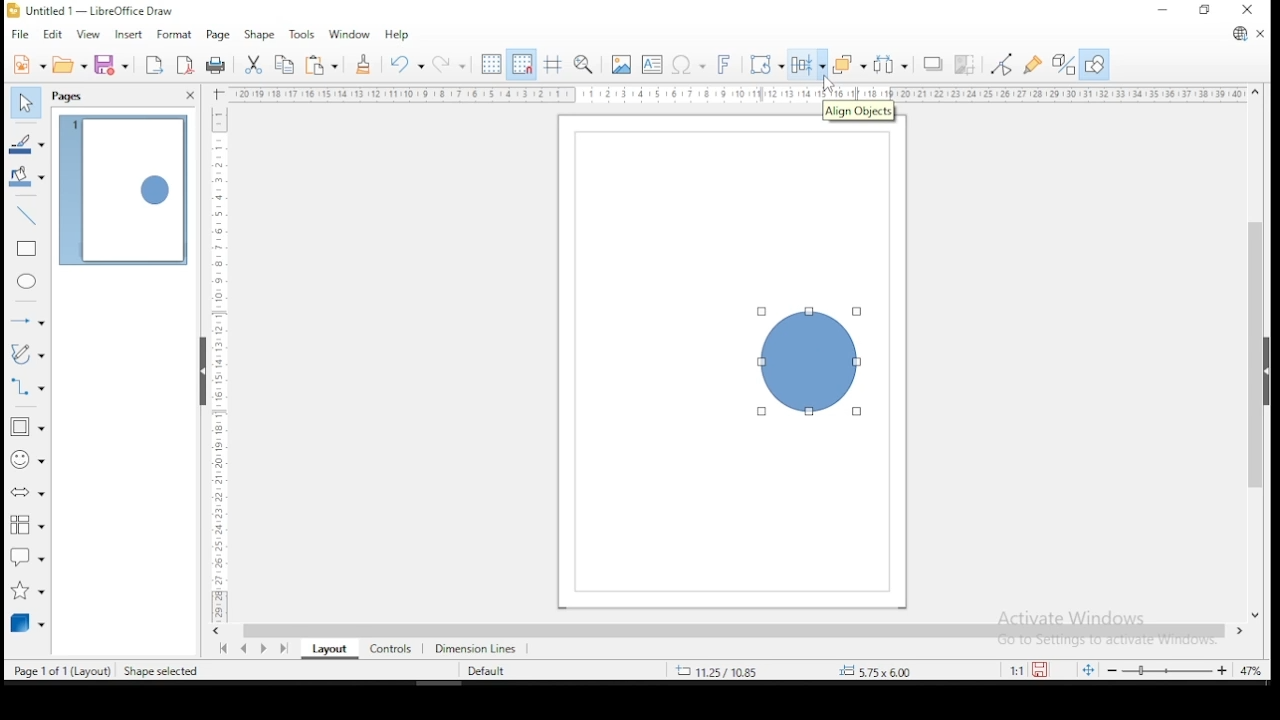 Image resolution: width=1280 pixels, height=720 pixels. I want to click on 1:1, so click(1015, 670).